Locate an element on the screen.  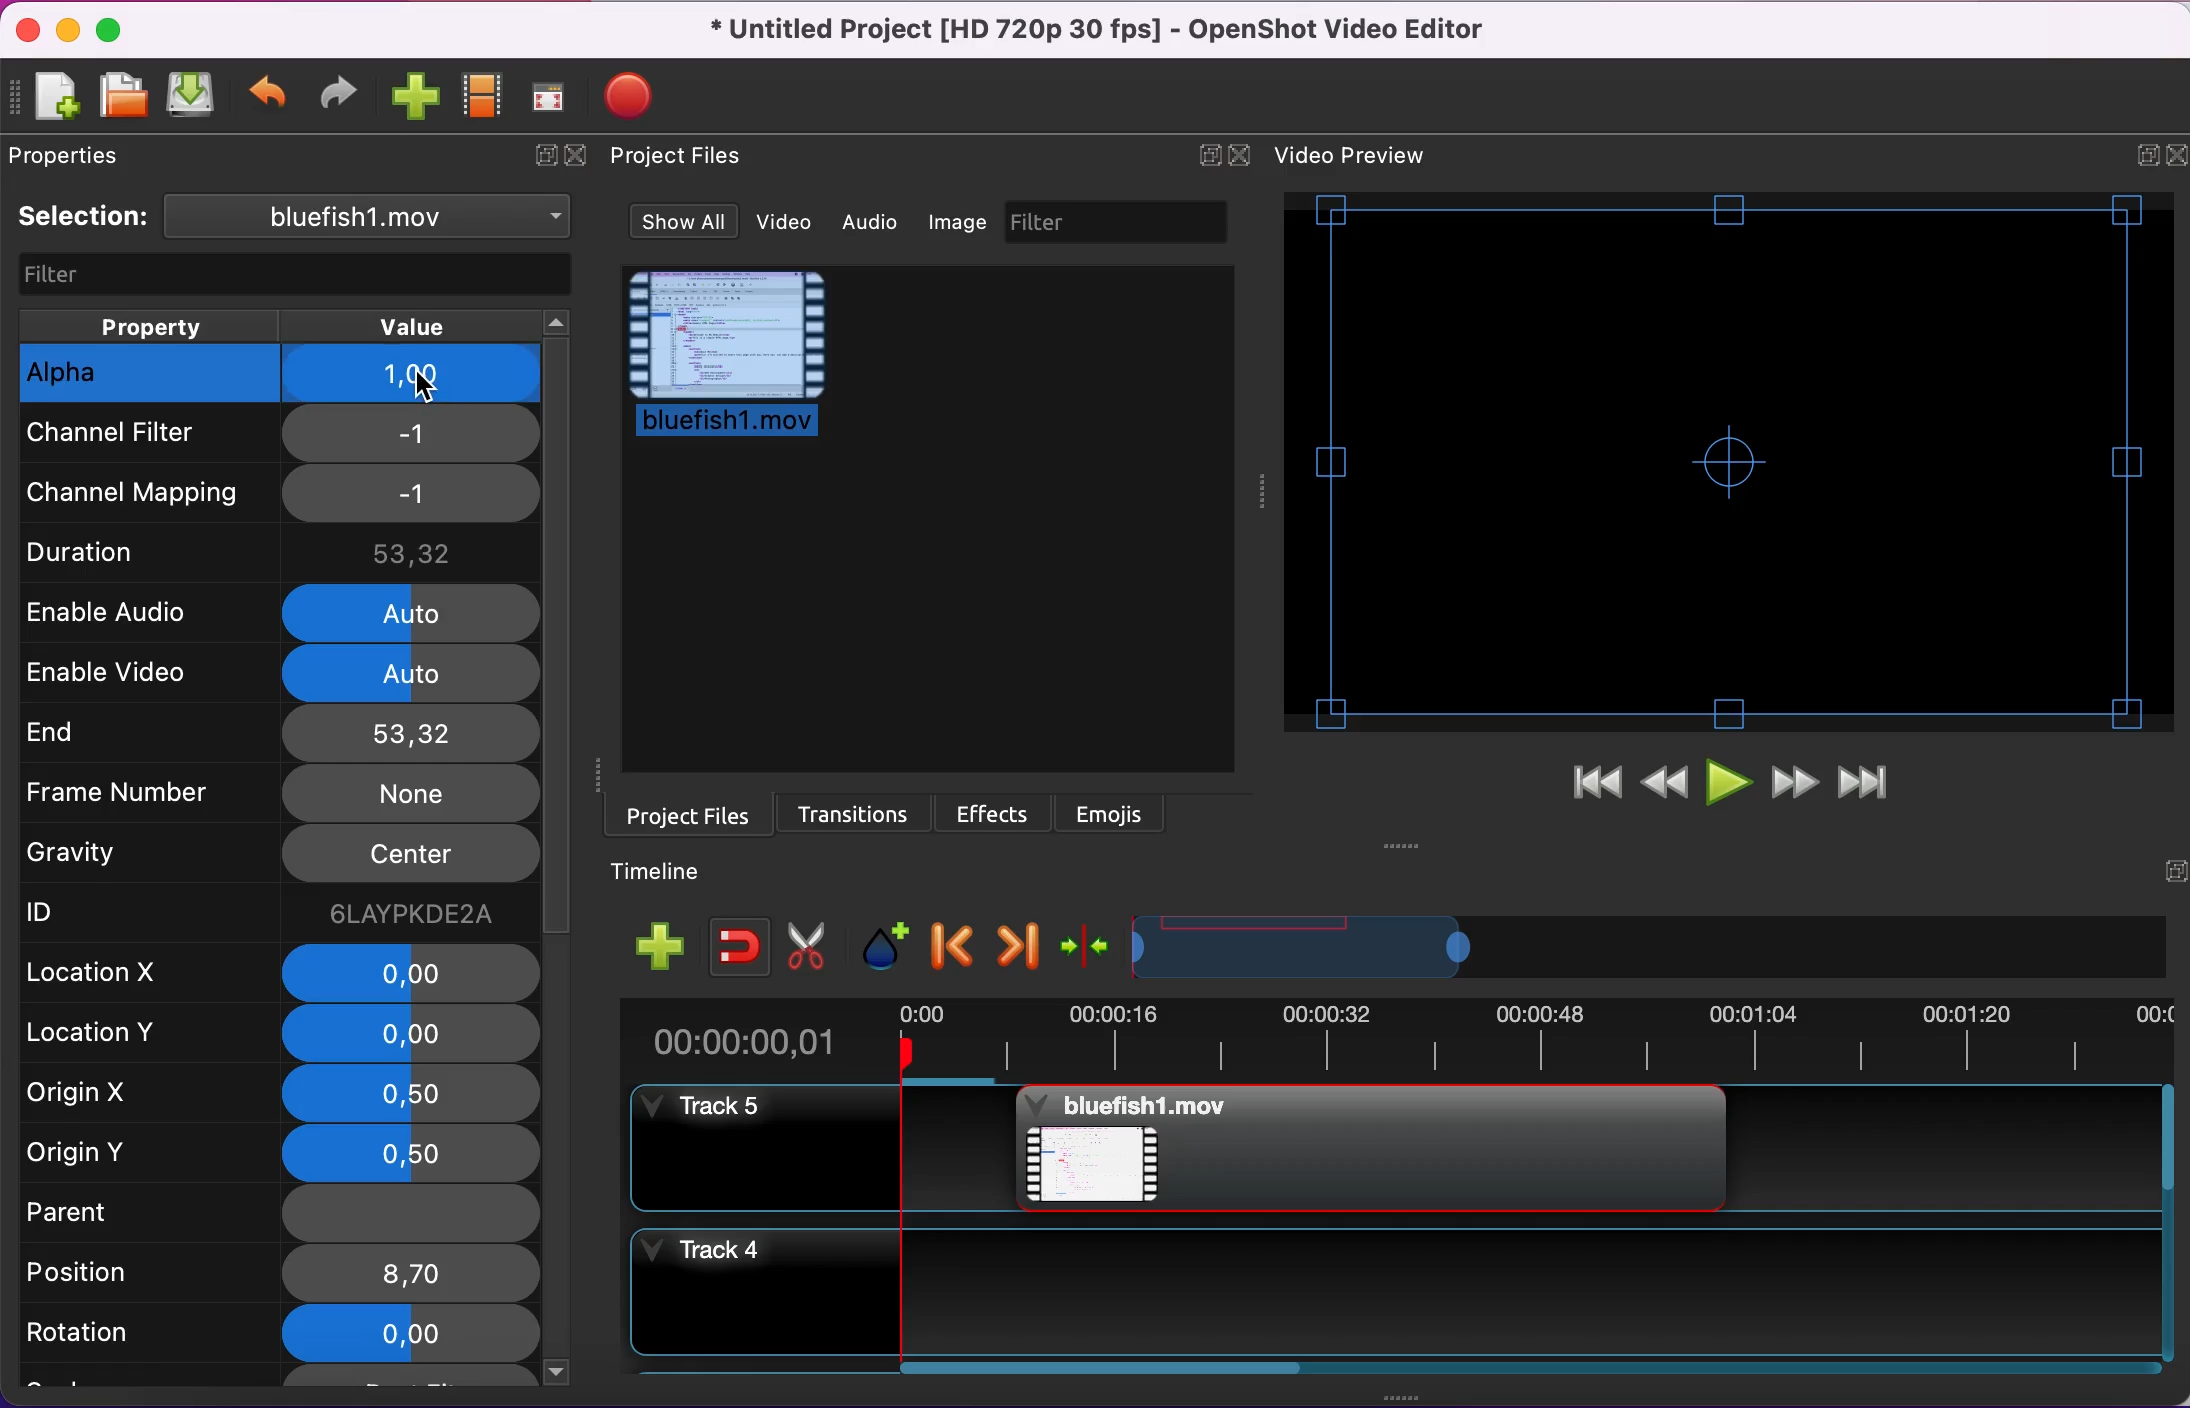
ID is located at coordinates (107, 914).